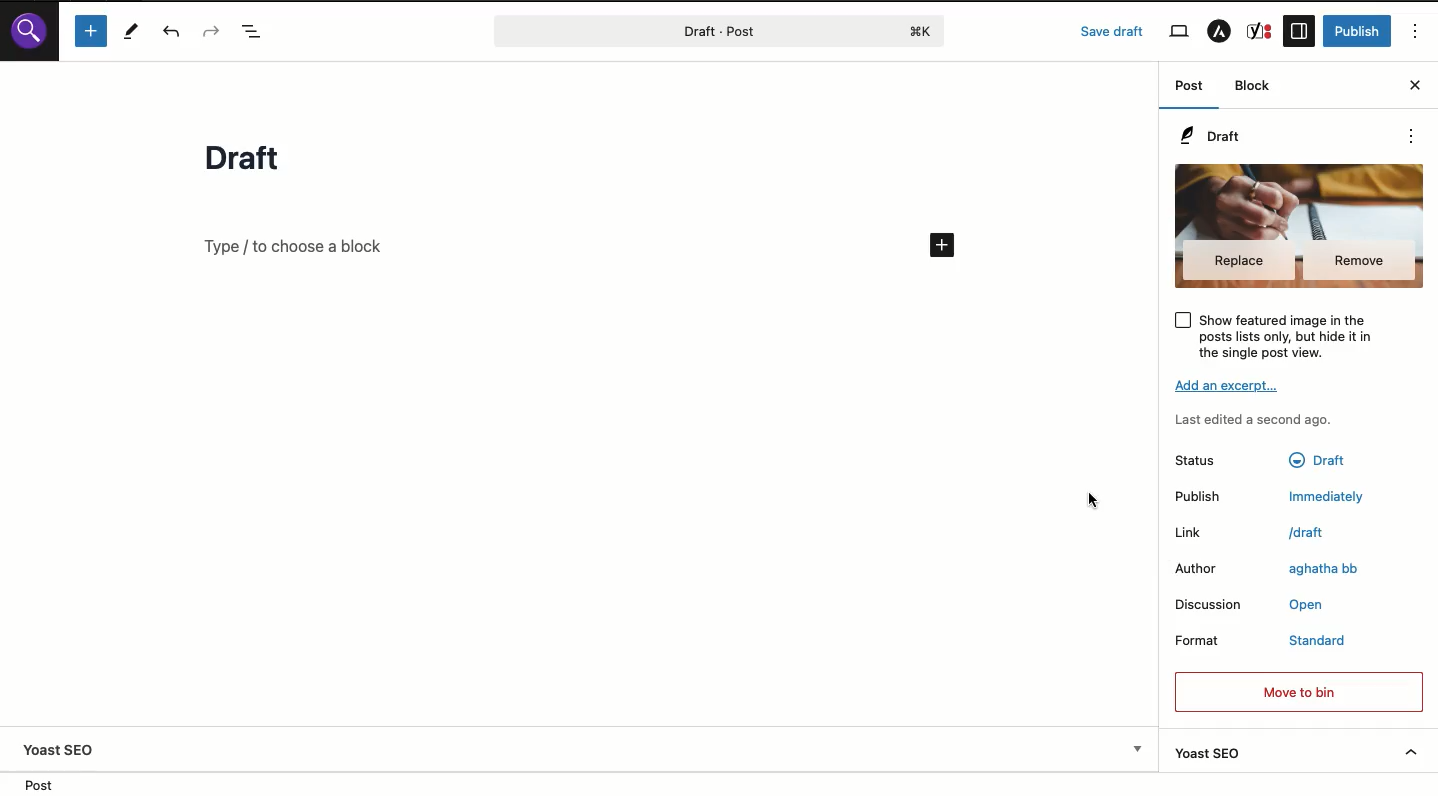 The image size is (1438, 796). What do you see at coordinates (676, 31) in the screenshot?
I see `Post` at bounding box center [676, 31].